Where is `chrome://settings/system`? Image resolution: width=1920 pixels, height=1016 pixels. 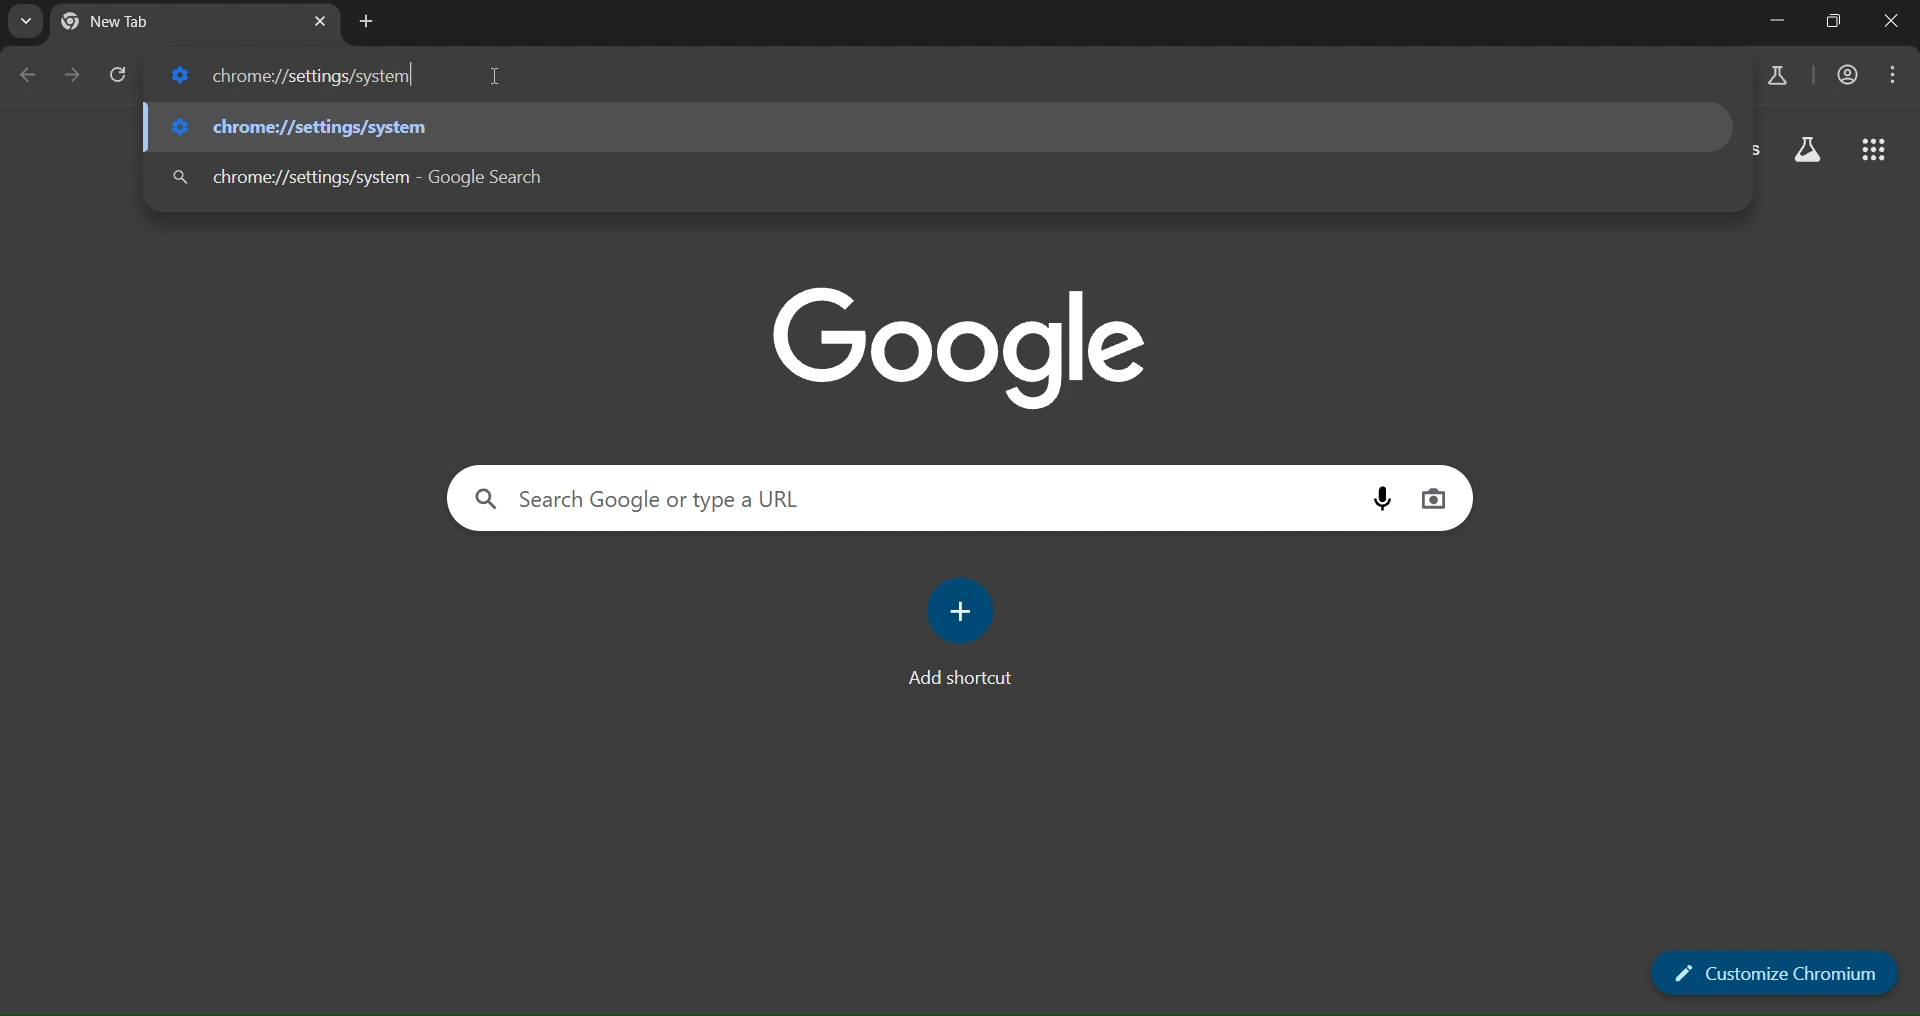 chrome://settings/system is located at coordinates (300, 75).